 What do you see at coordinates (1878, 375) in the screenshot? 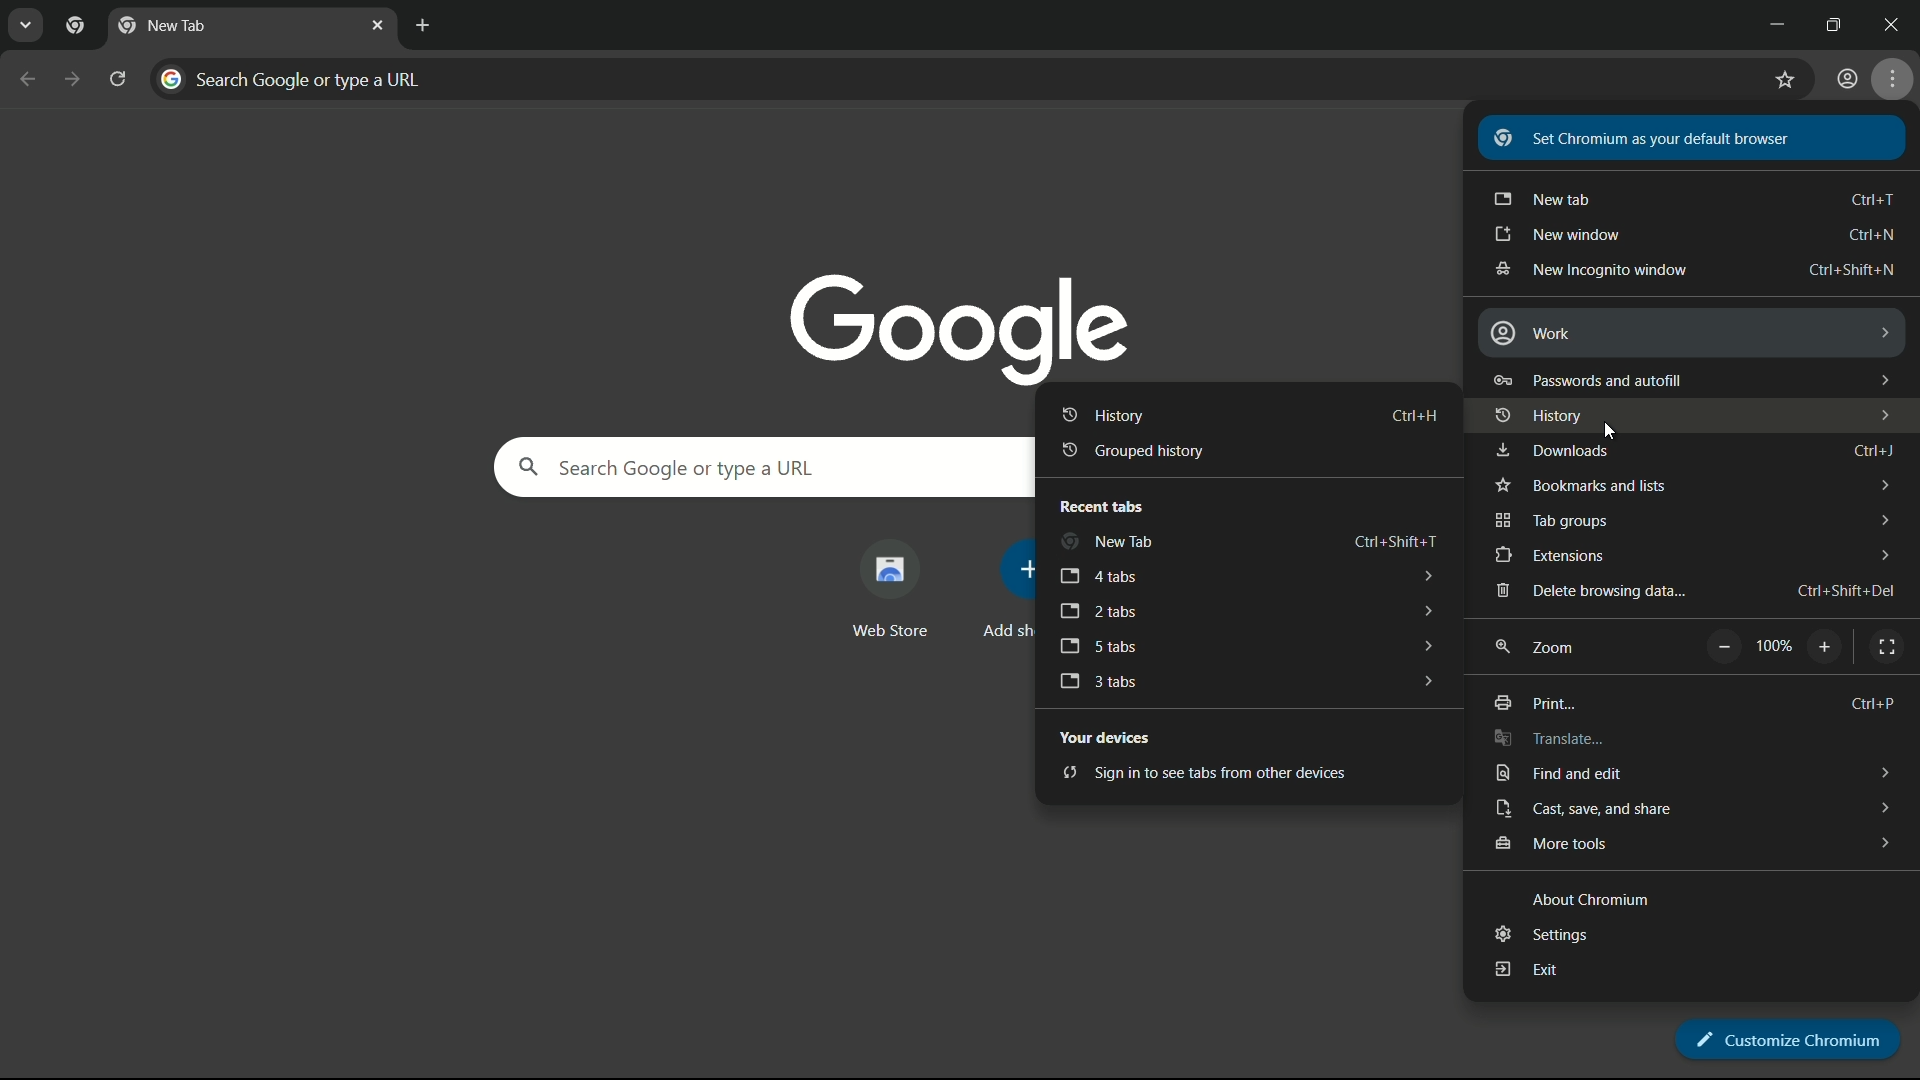
I see `dropdown arrows` at bounding box center [1878, 375].